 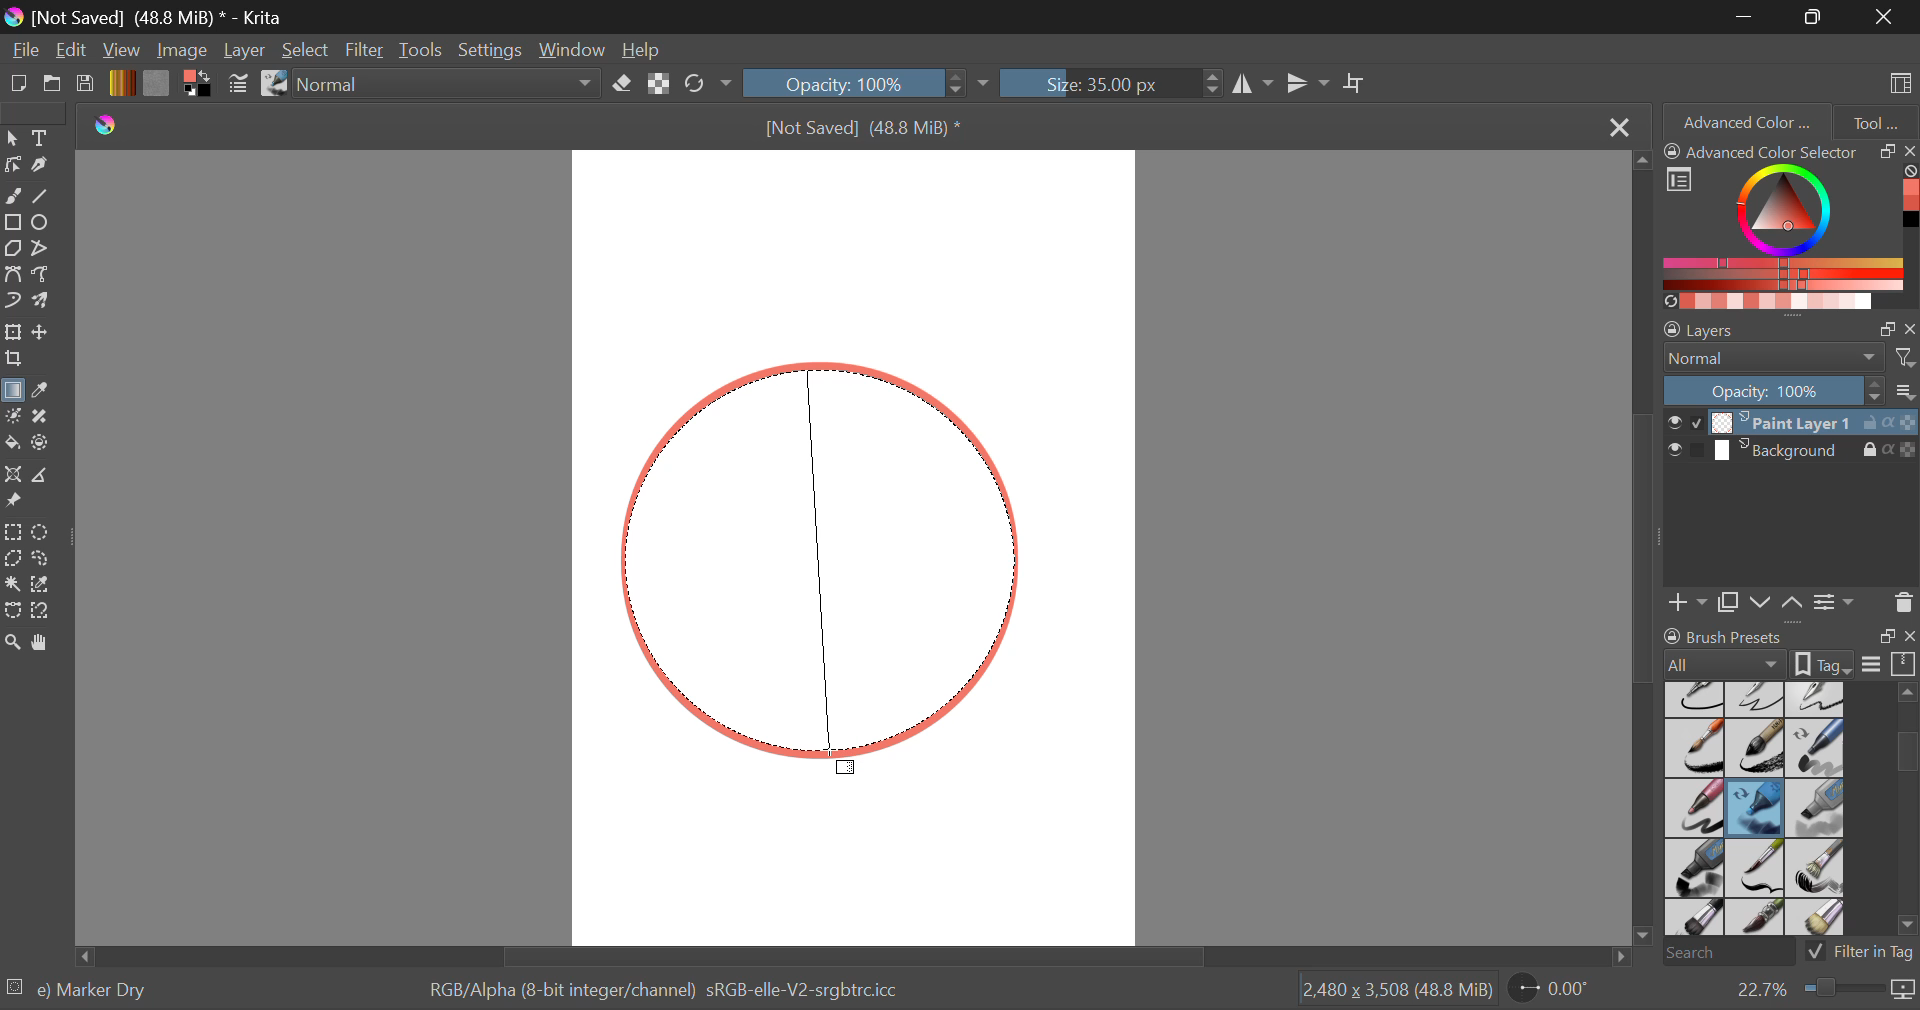 What do you see at coordinates (19, 87) in the screenshot?
I see `New` at bounding box center [19, 87].